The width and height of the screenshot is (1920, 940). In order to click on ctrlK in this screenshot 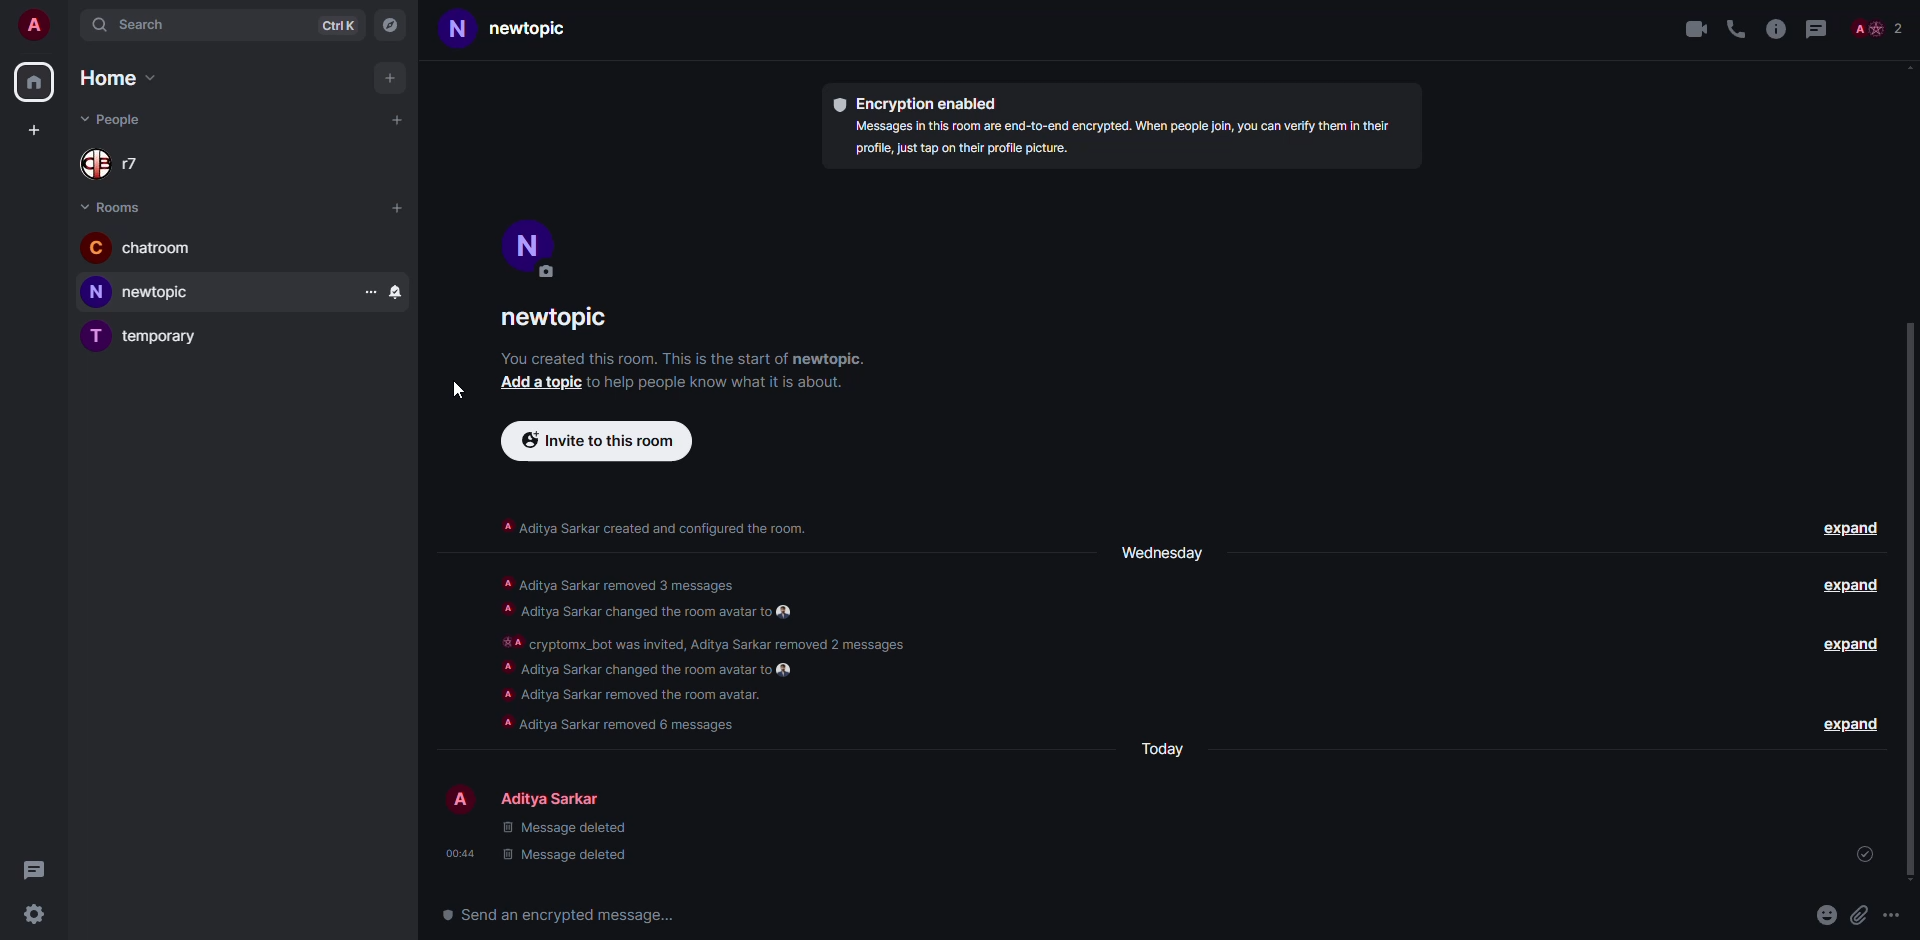, I will do `click(336, 27)`.